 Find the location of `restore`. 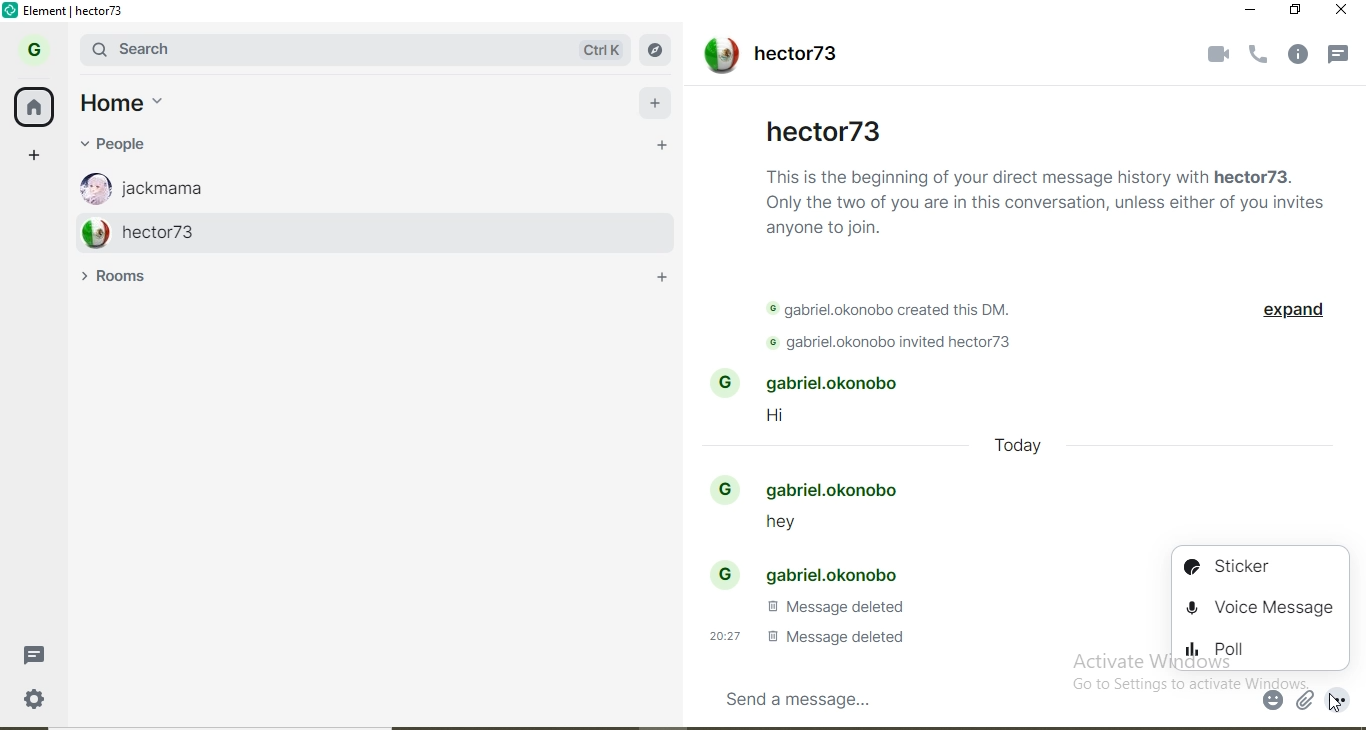

restore is located at coordinates (1296, 10).